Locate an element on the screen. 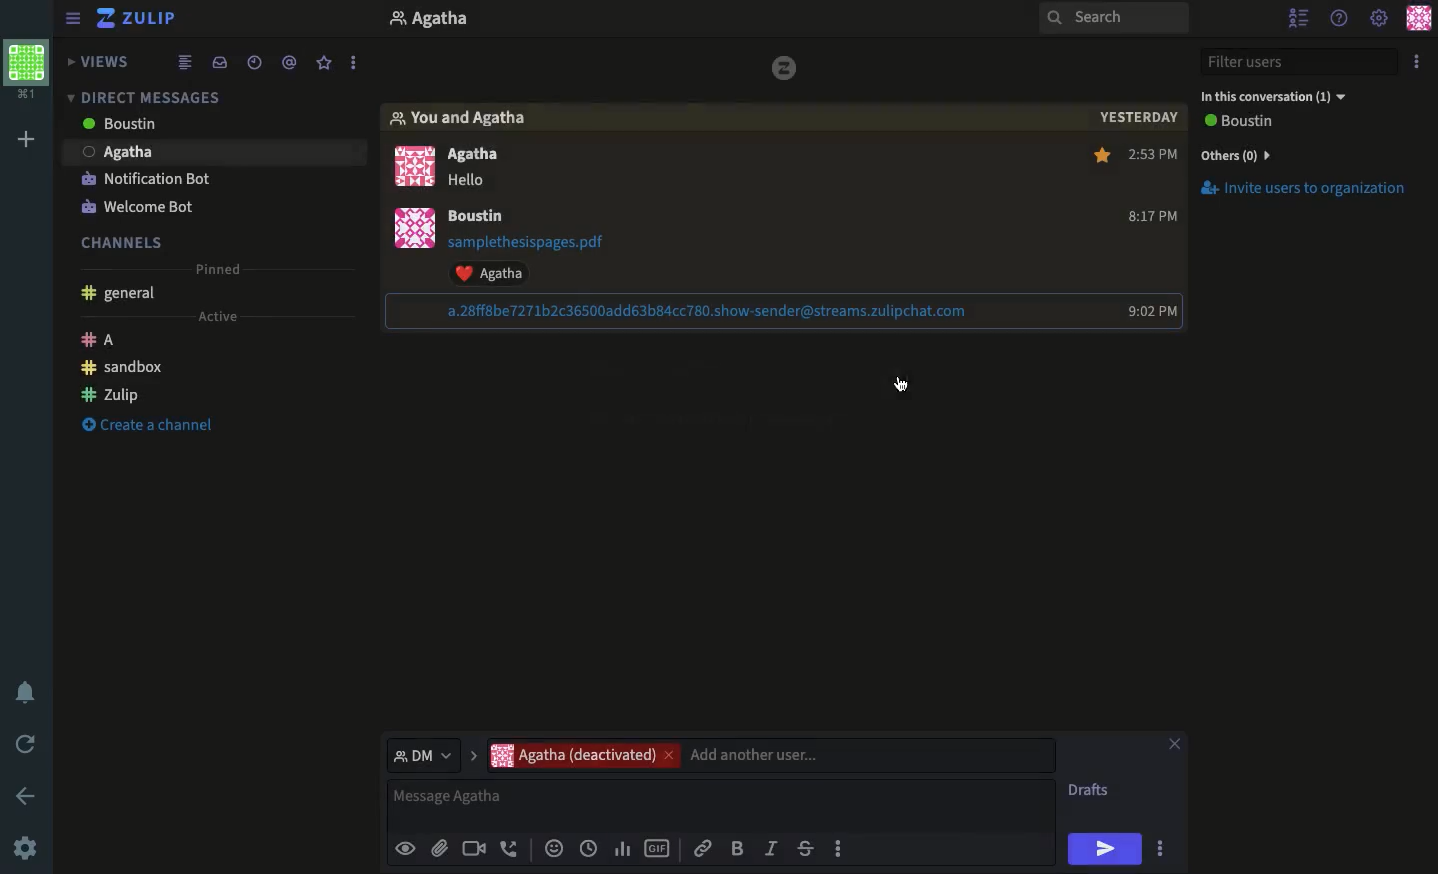 This screenshot has width=1438, height=874. Sandbox is located at coordinates (124, 368).